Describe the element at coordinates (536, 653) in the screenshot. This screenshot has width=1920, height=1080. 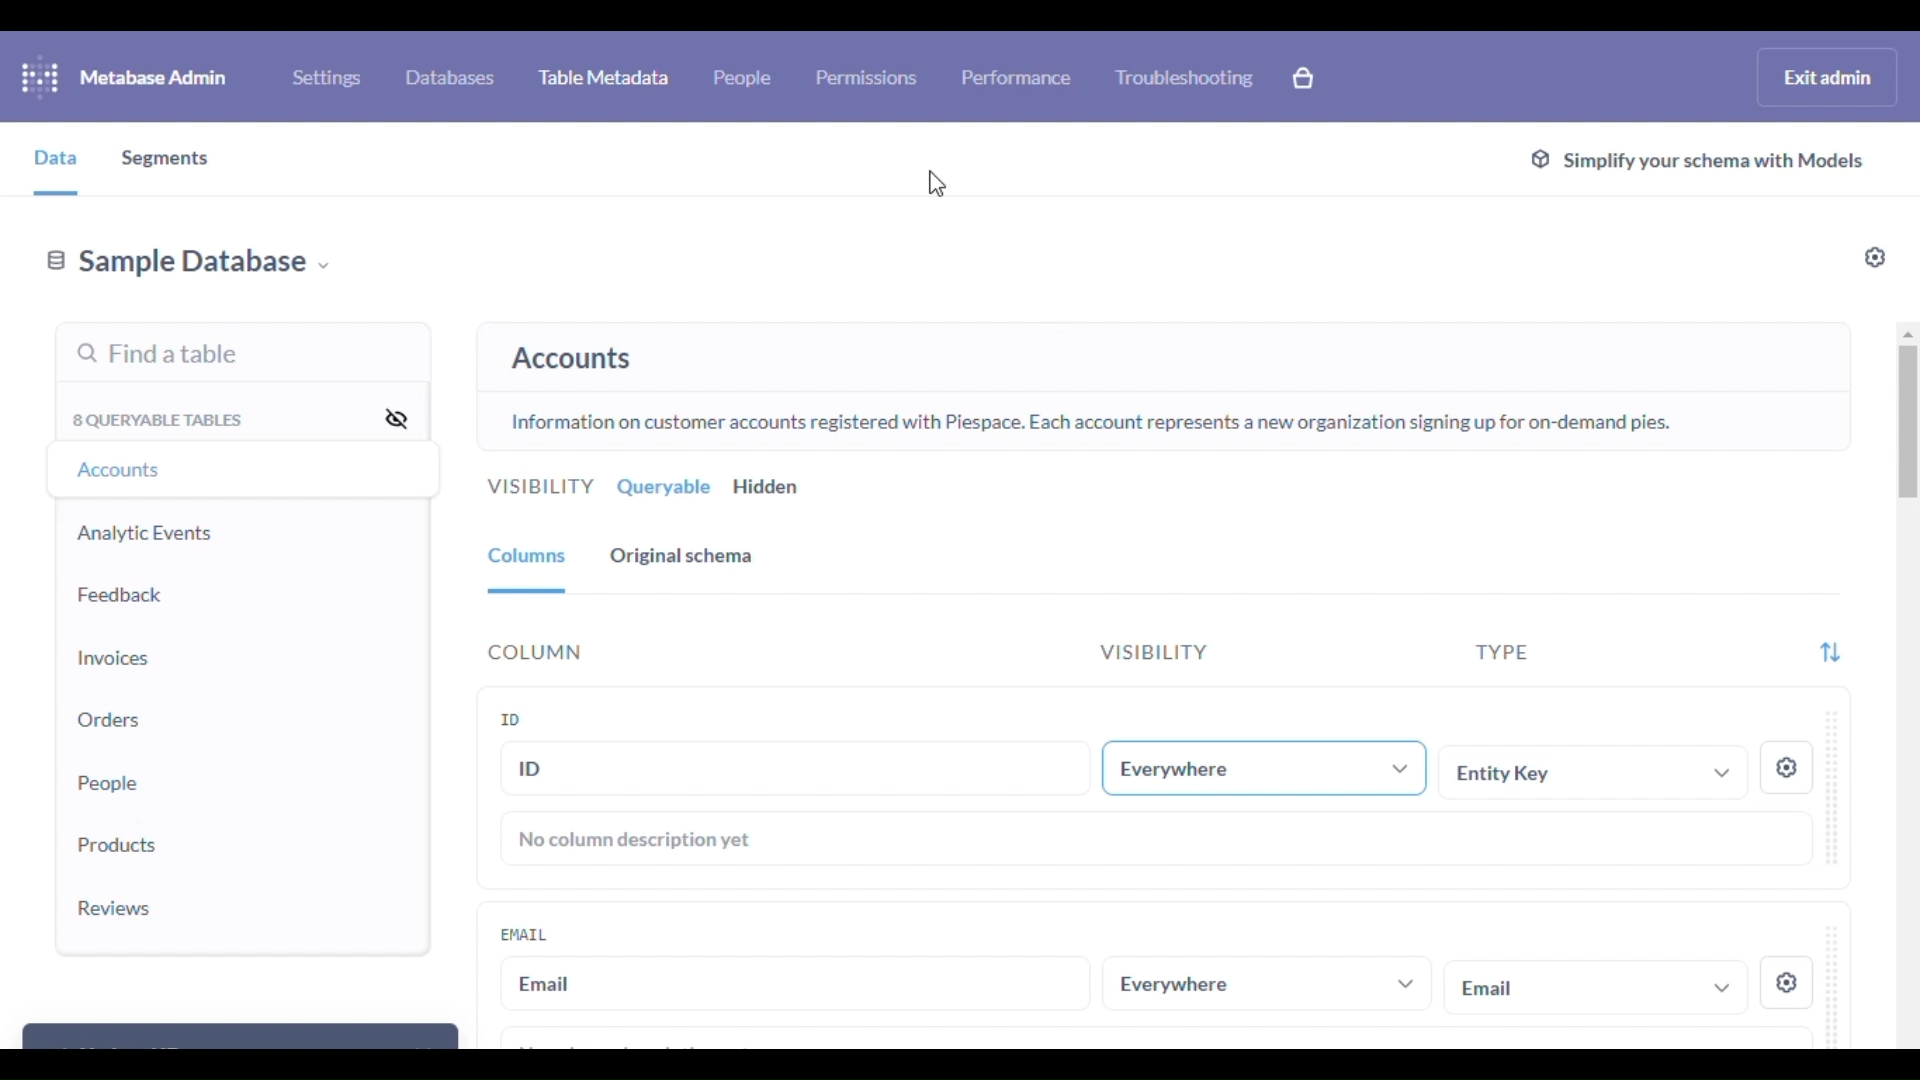
I see `column` at that location.